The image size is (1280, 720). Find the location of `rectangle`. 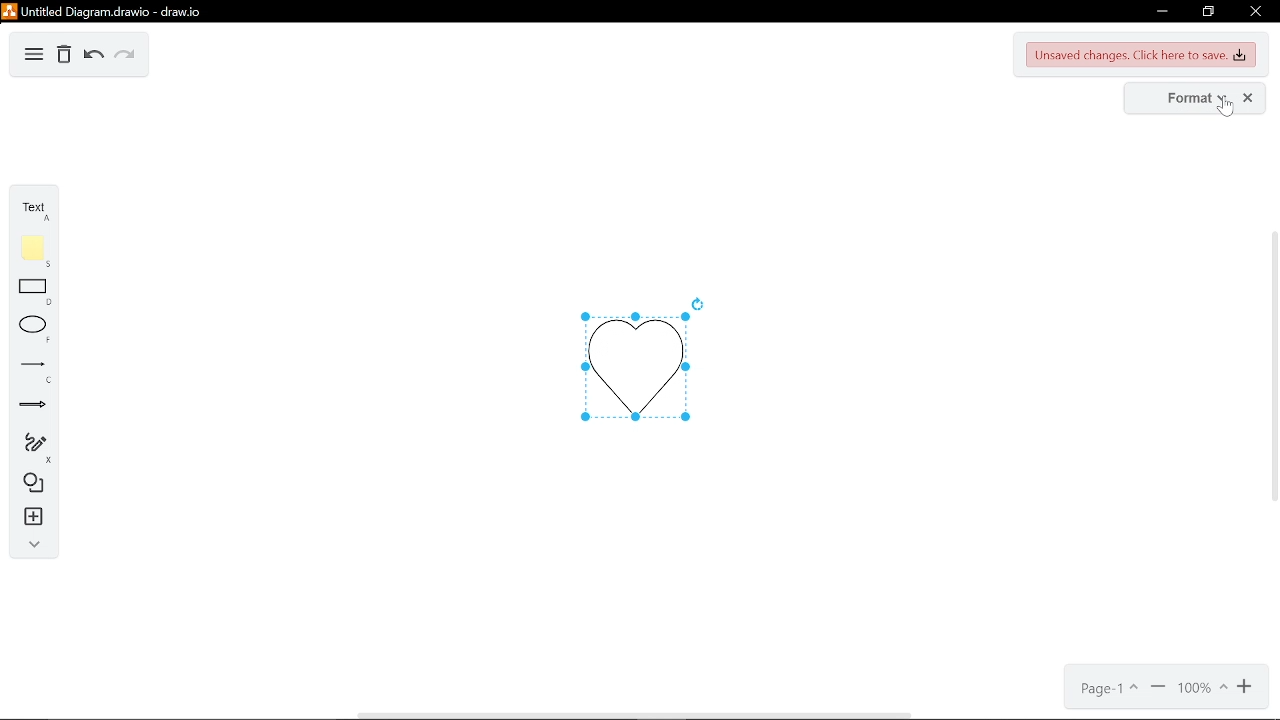

rectangle is located at coordinates (33, 293).